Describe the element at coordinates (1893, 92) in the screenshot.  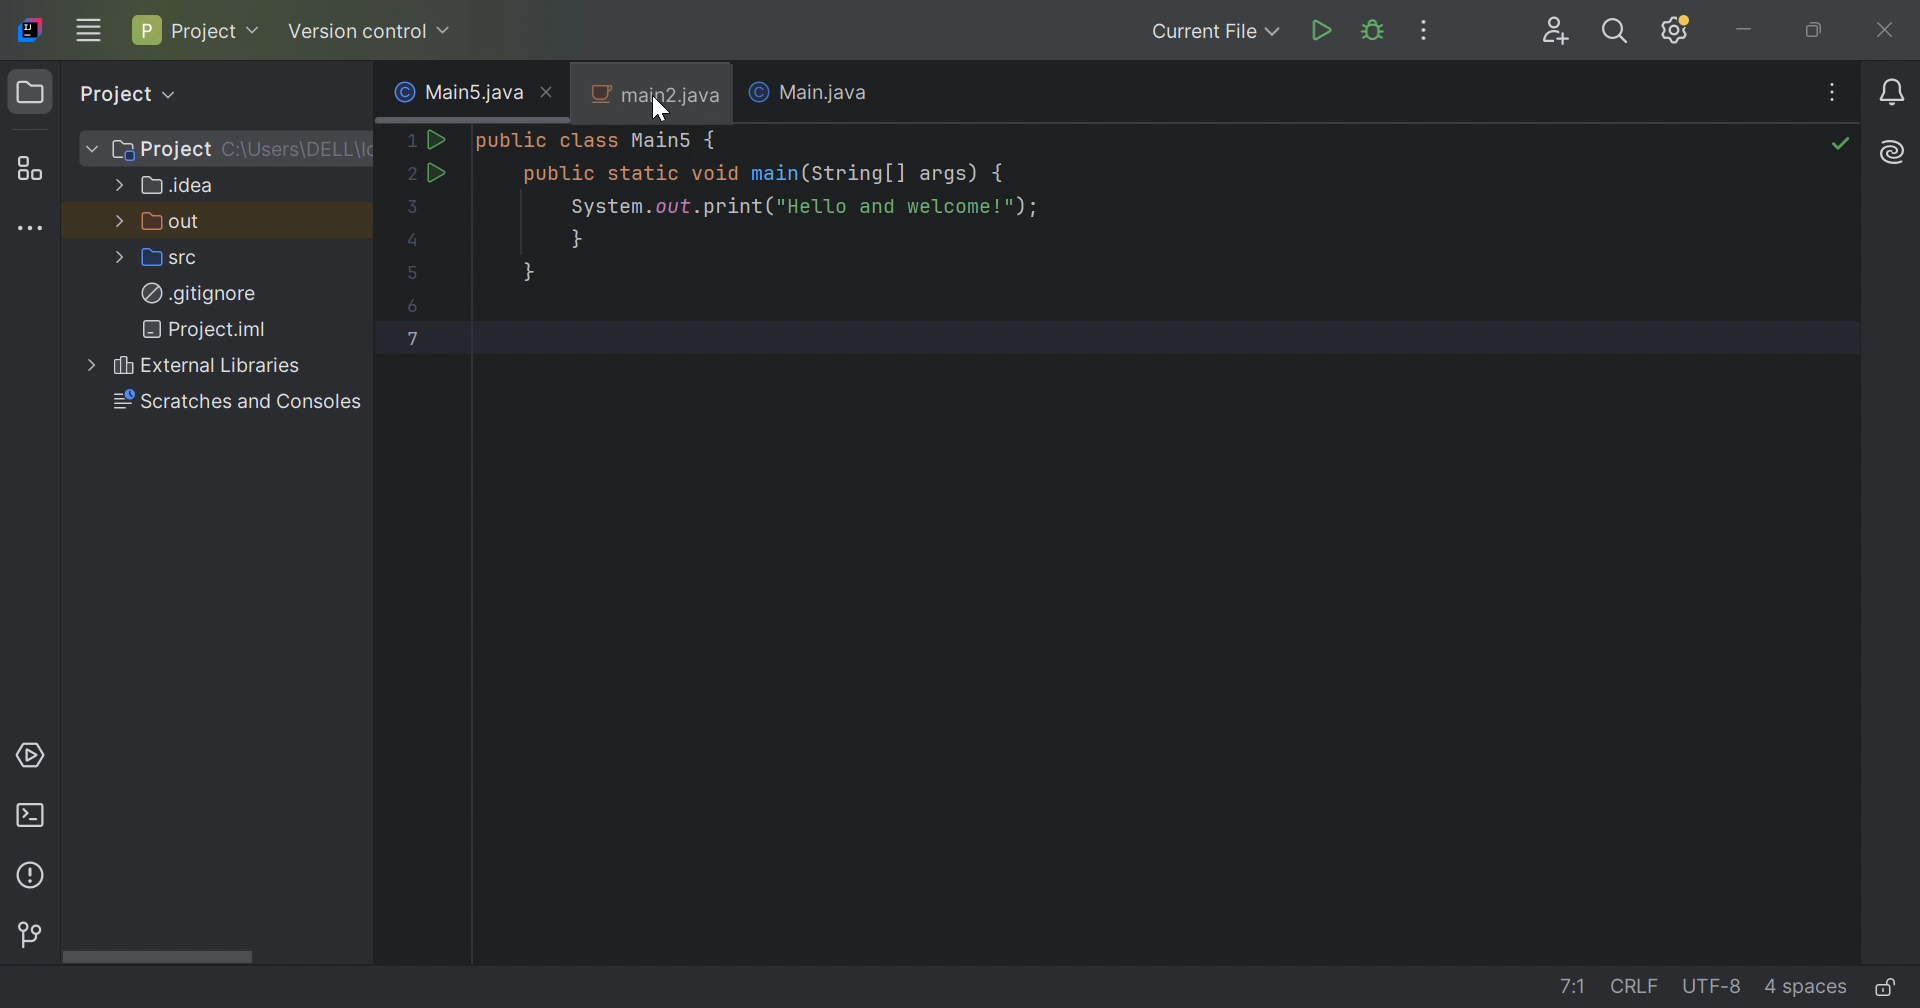
I see `Notifications` at that location.